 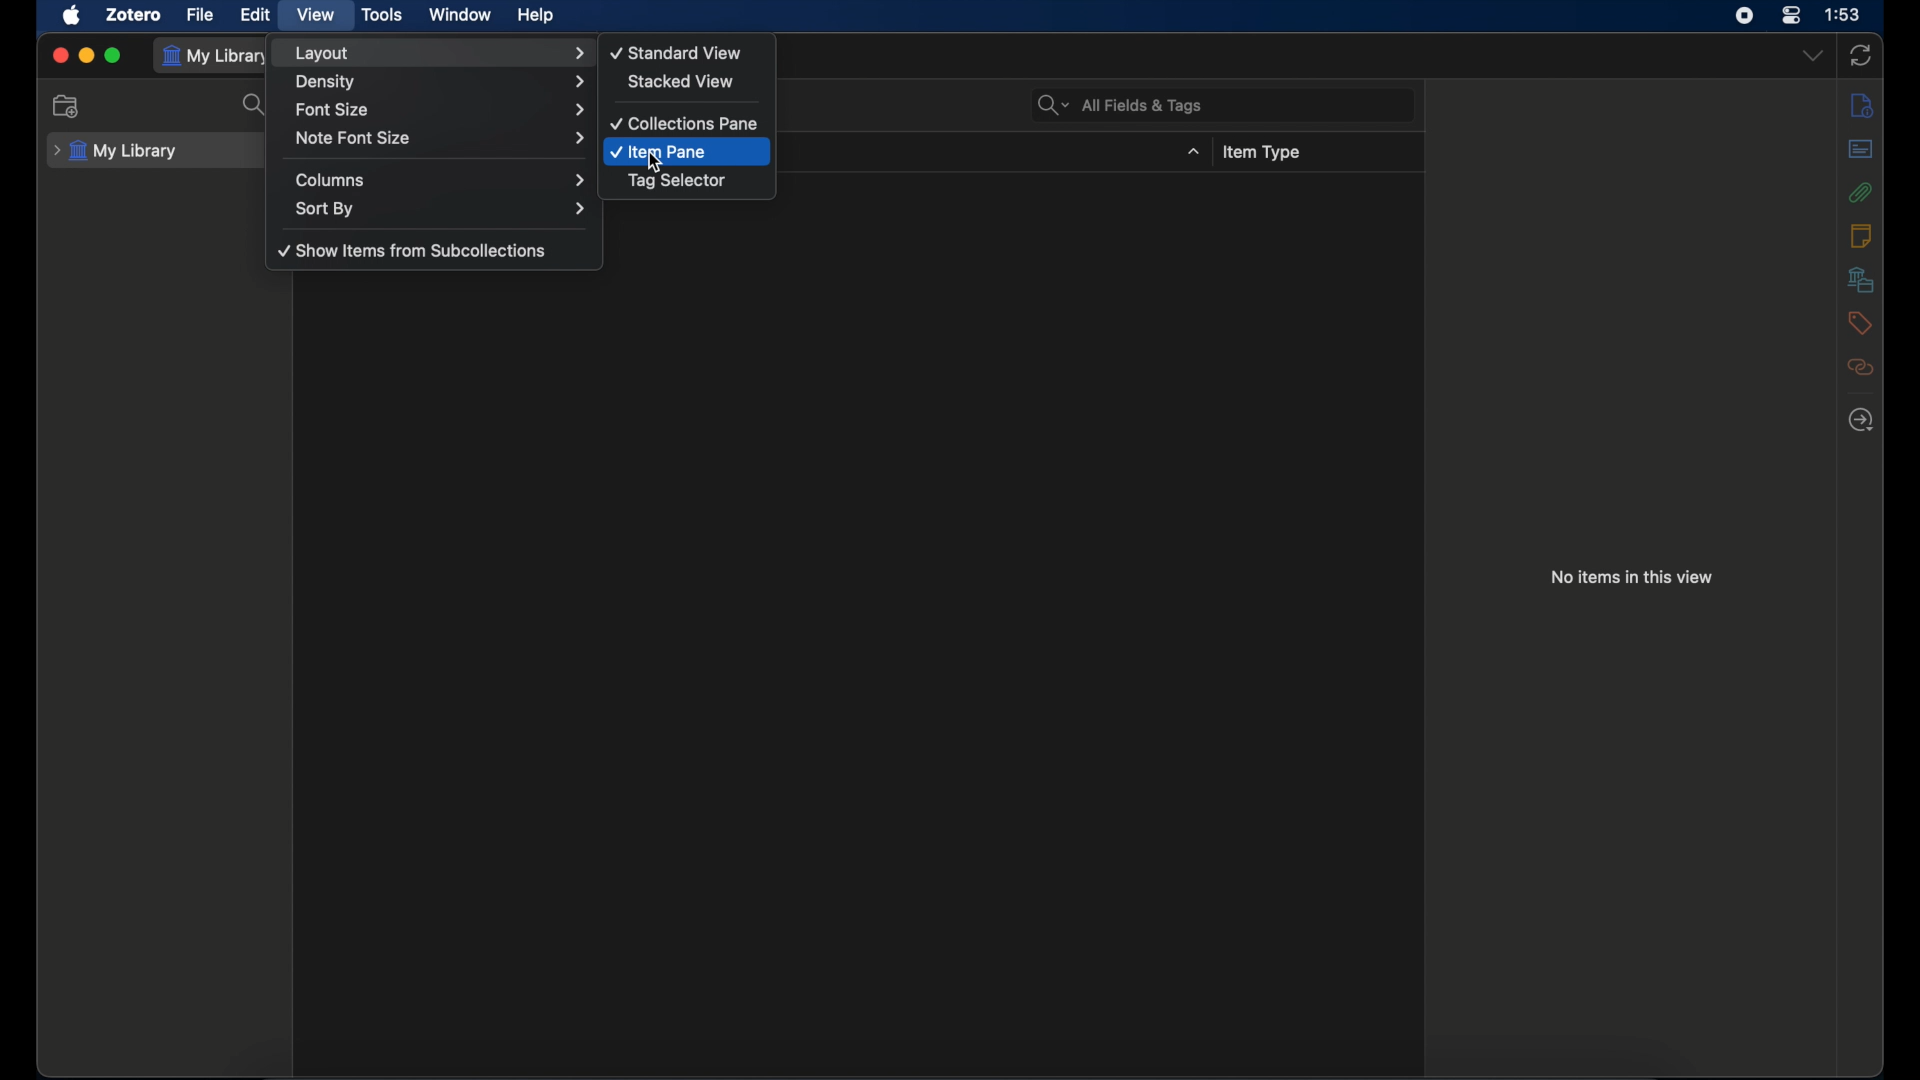 I want to click on window, so click(x=458, y=14).